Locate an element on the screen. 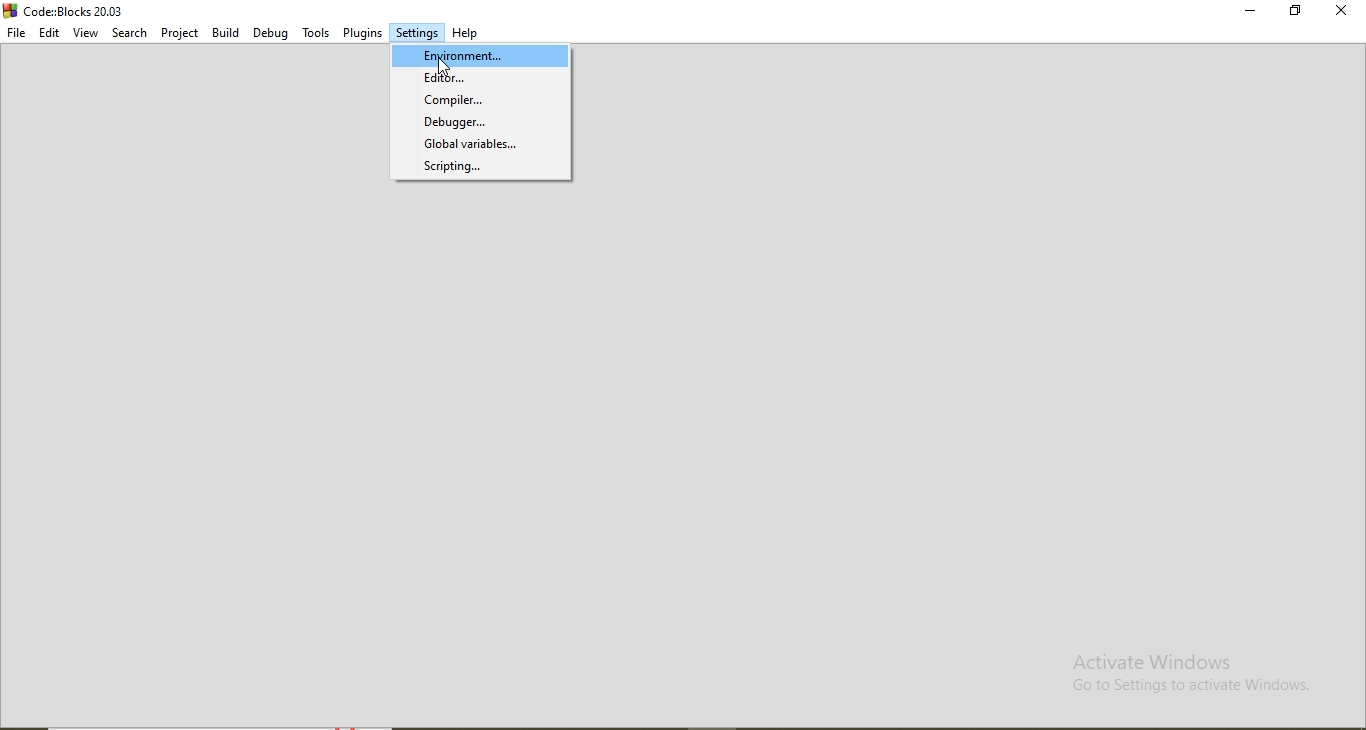  Project  is located at coordinates (180, 30).